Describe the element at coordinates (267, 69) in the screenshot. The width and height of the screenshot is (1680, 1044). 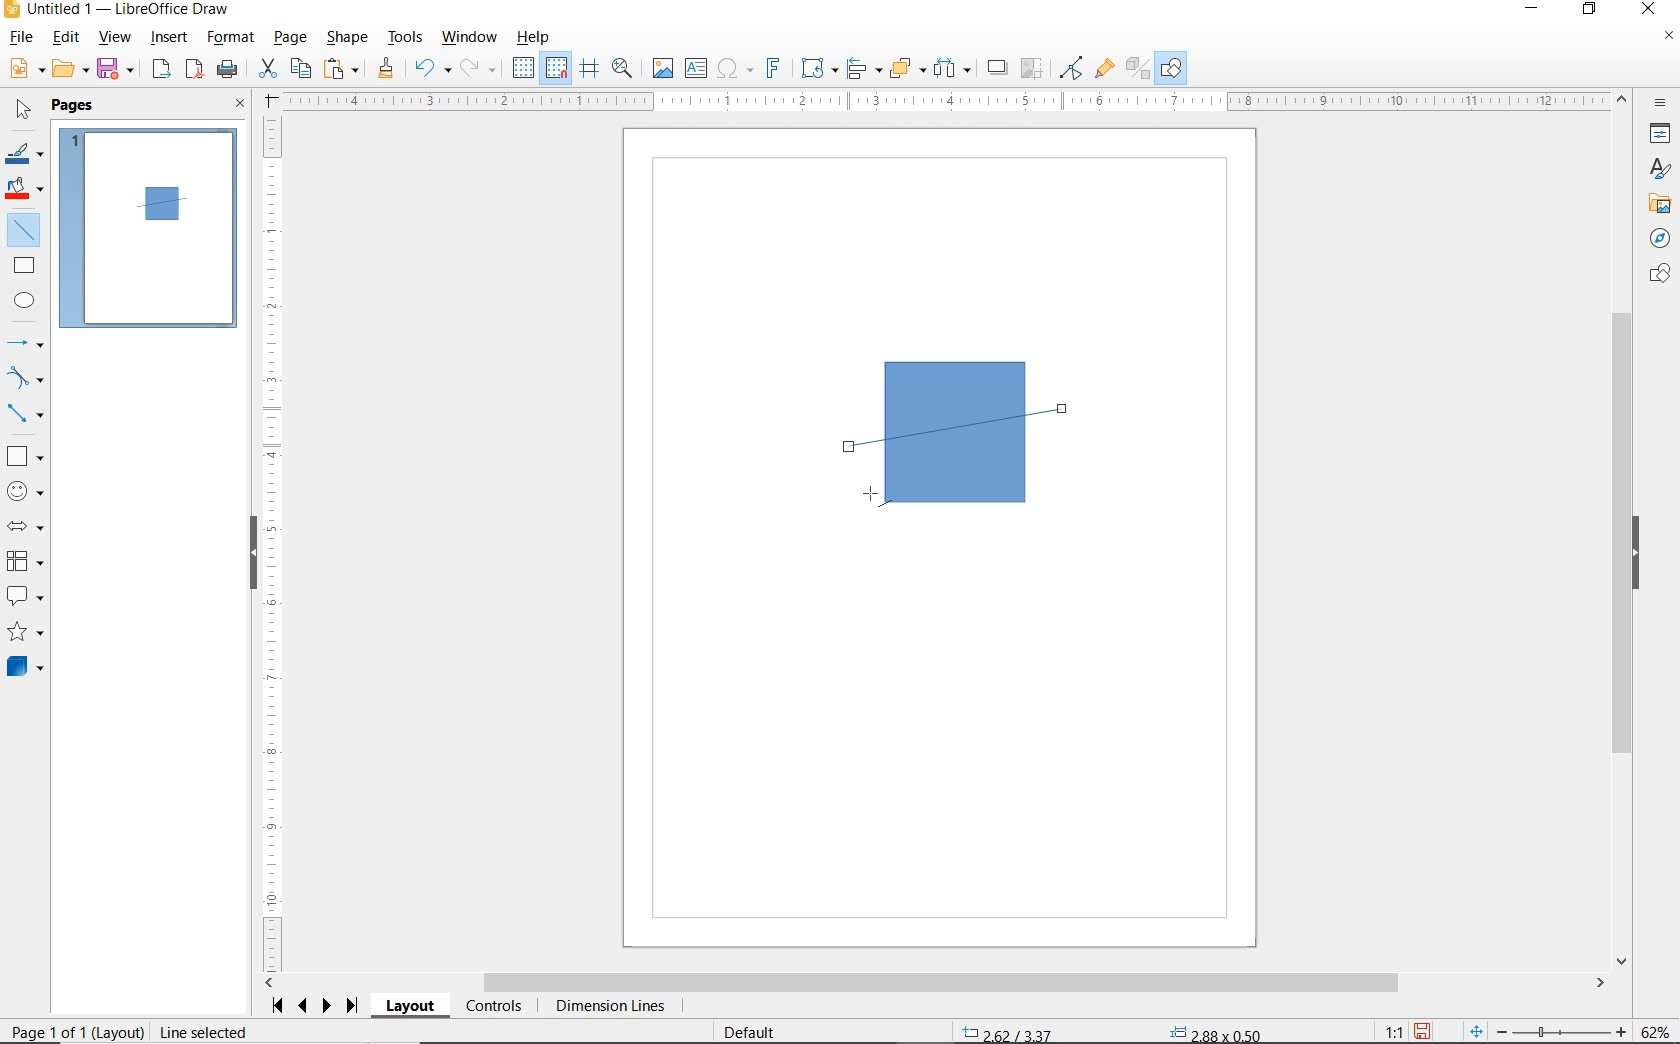
I see `CUT` at that location.